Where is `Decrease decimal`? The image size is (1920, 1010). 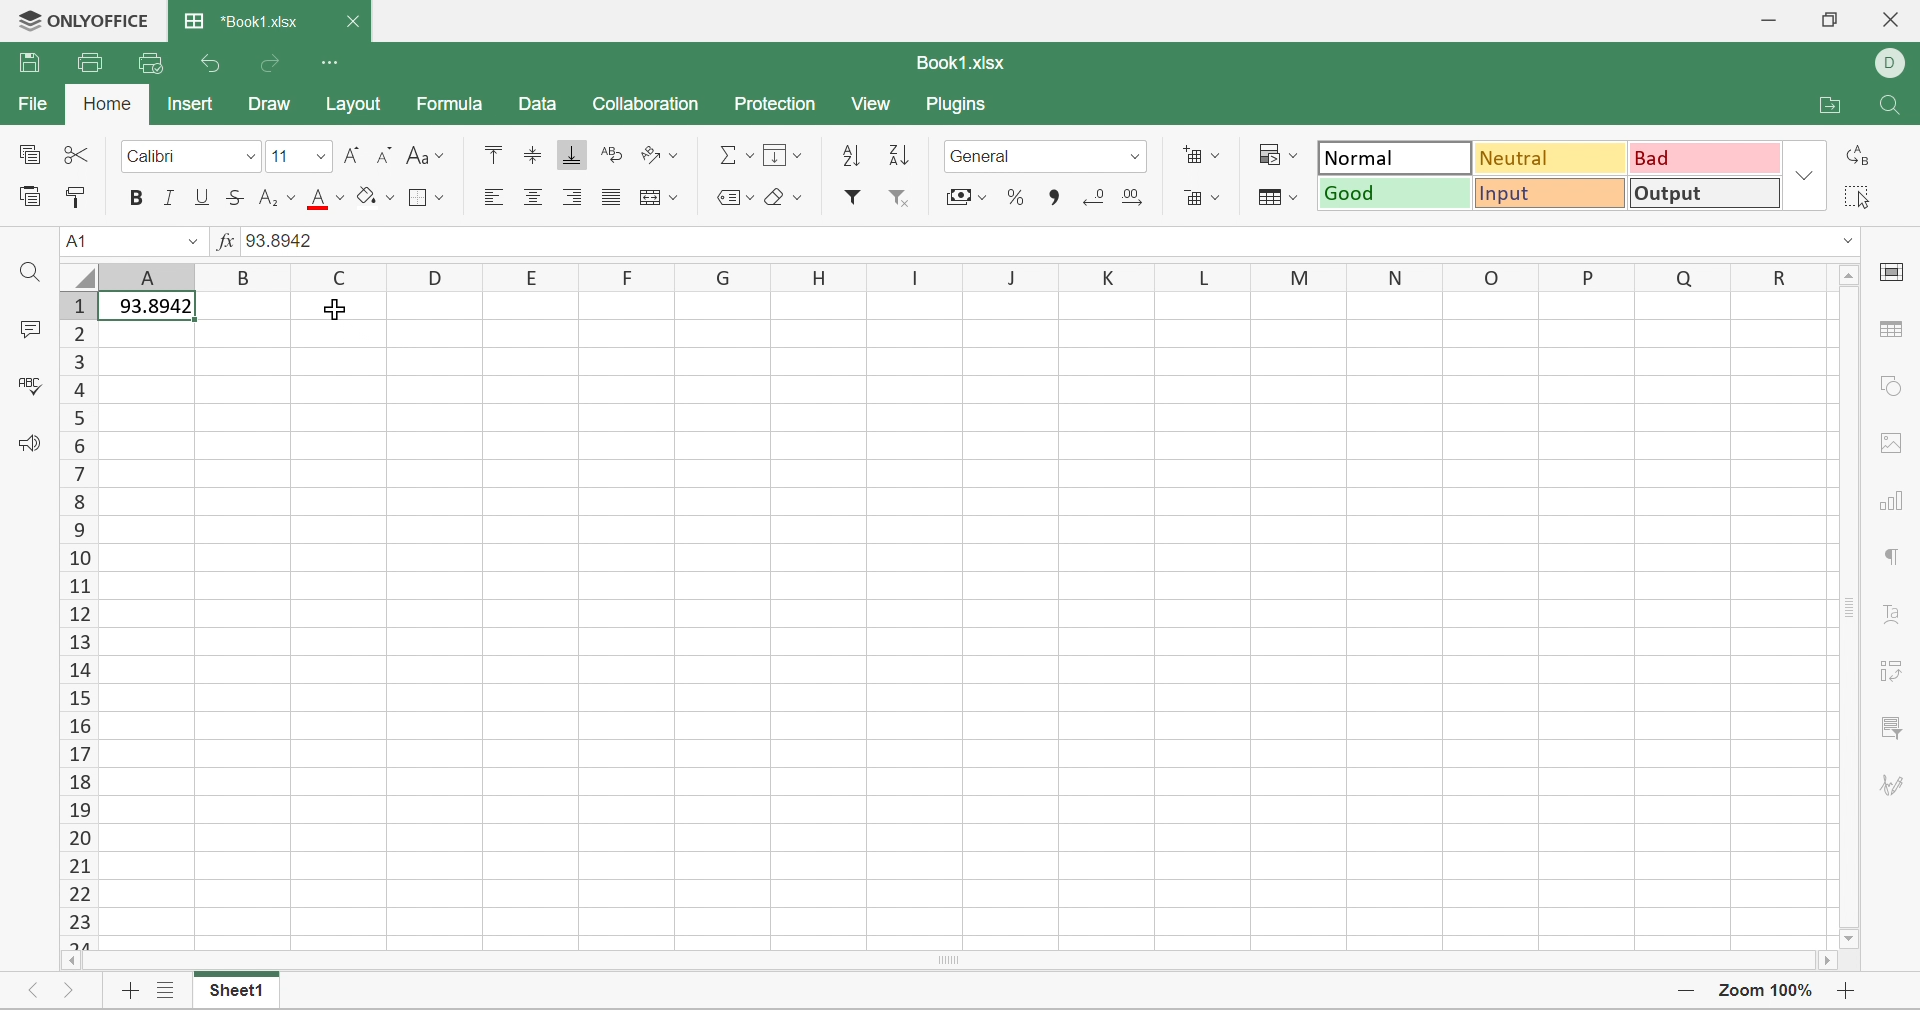 Decrease decimal is located at coordinates (1091, 193).